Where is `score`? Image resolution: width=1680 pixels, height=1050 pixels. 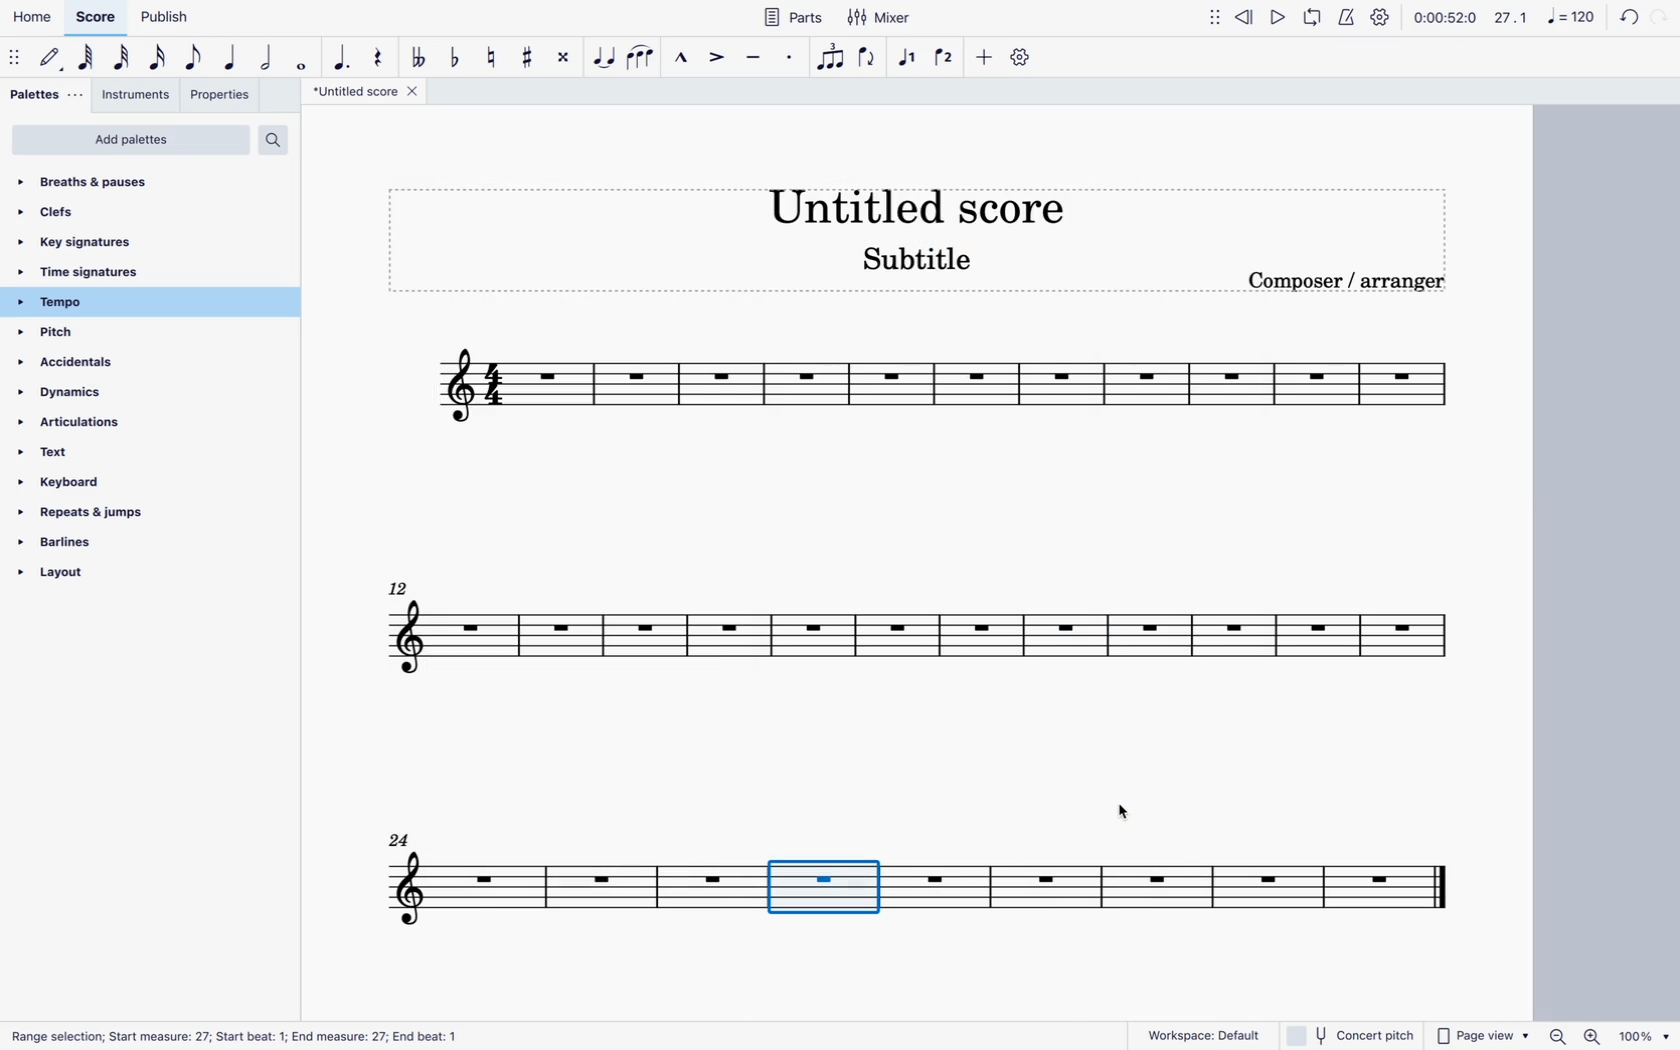
score is located at coordinates (919, 646).